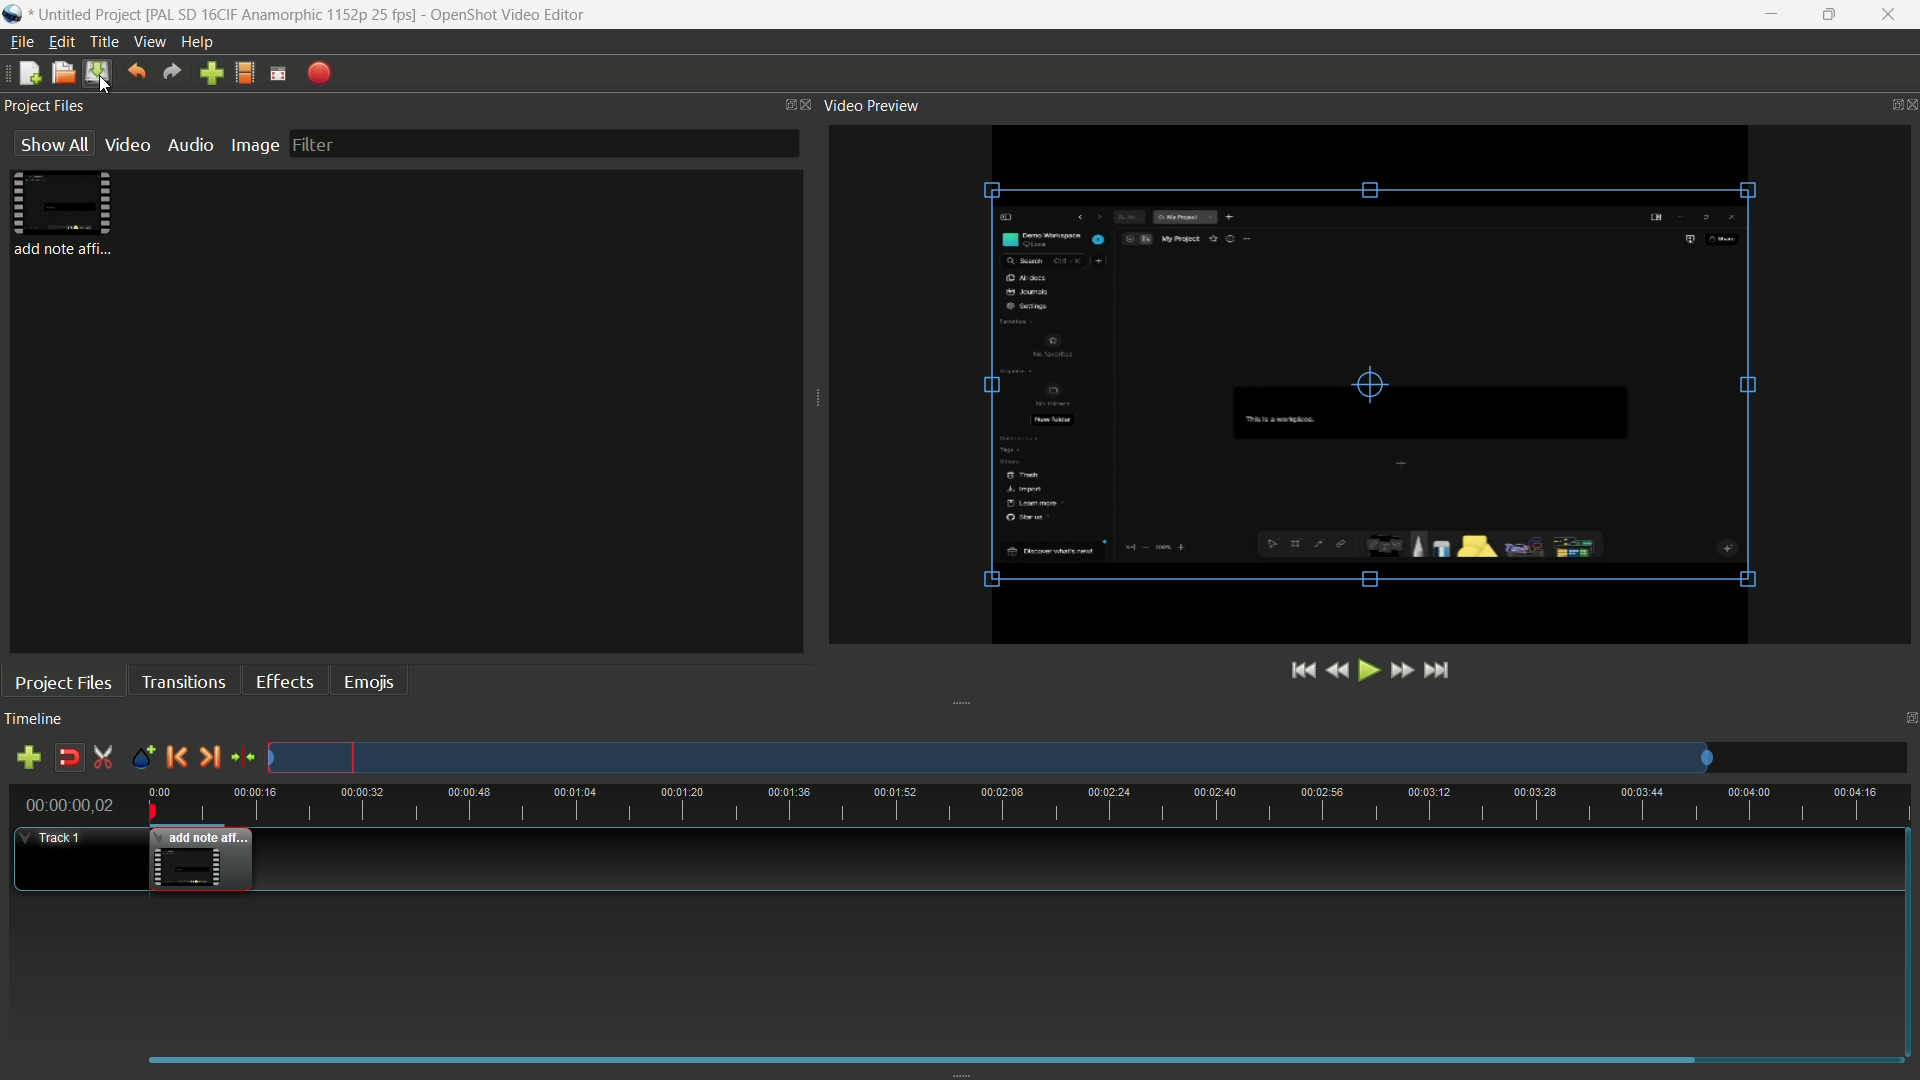 This screenshot has height=1080, width=1920. Describe the element at coordinates (58, 836) in the screenshot. I see `track-1` at that location.